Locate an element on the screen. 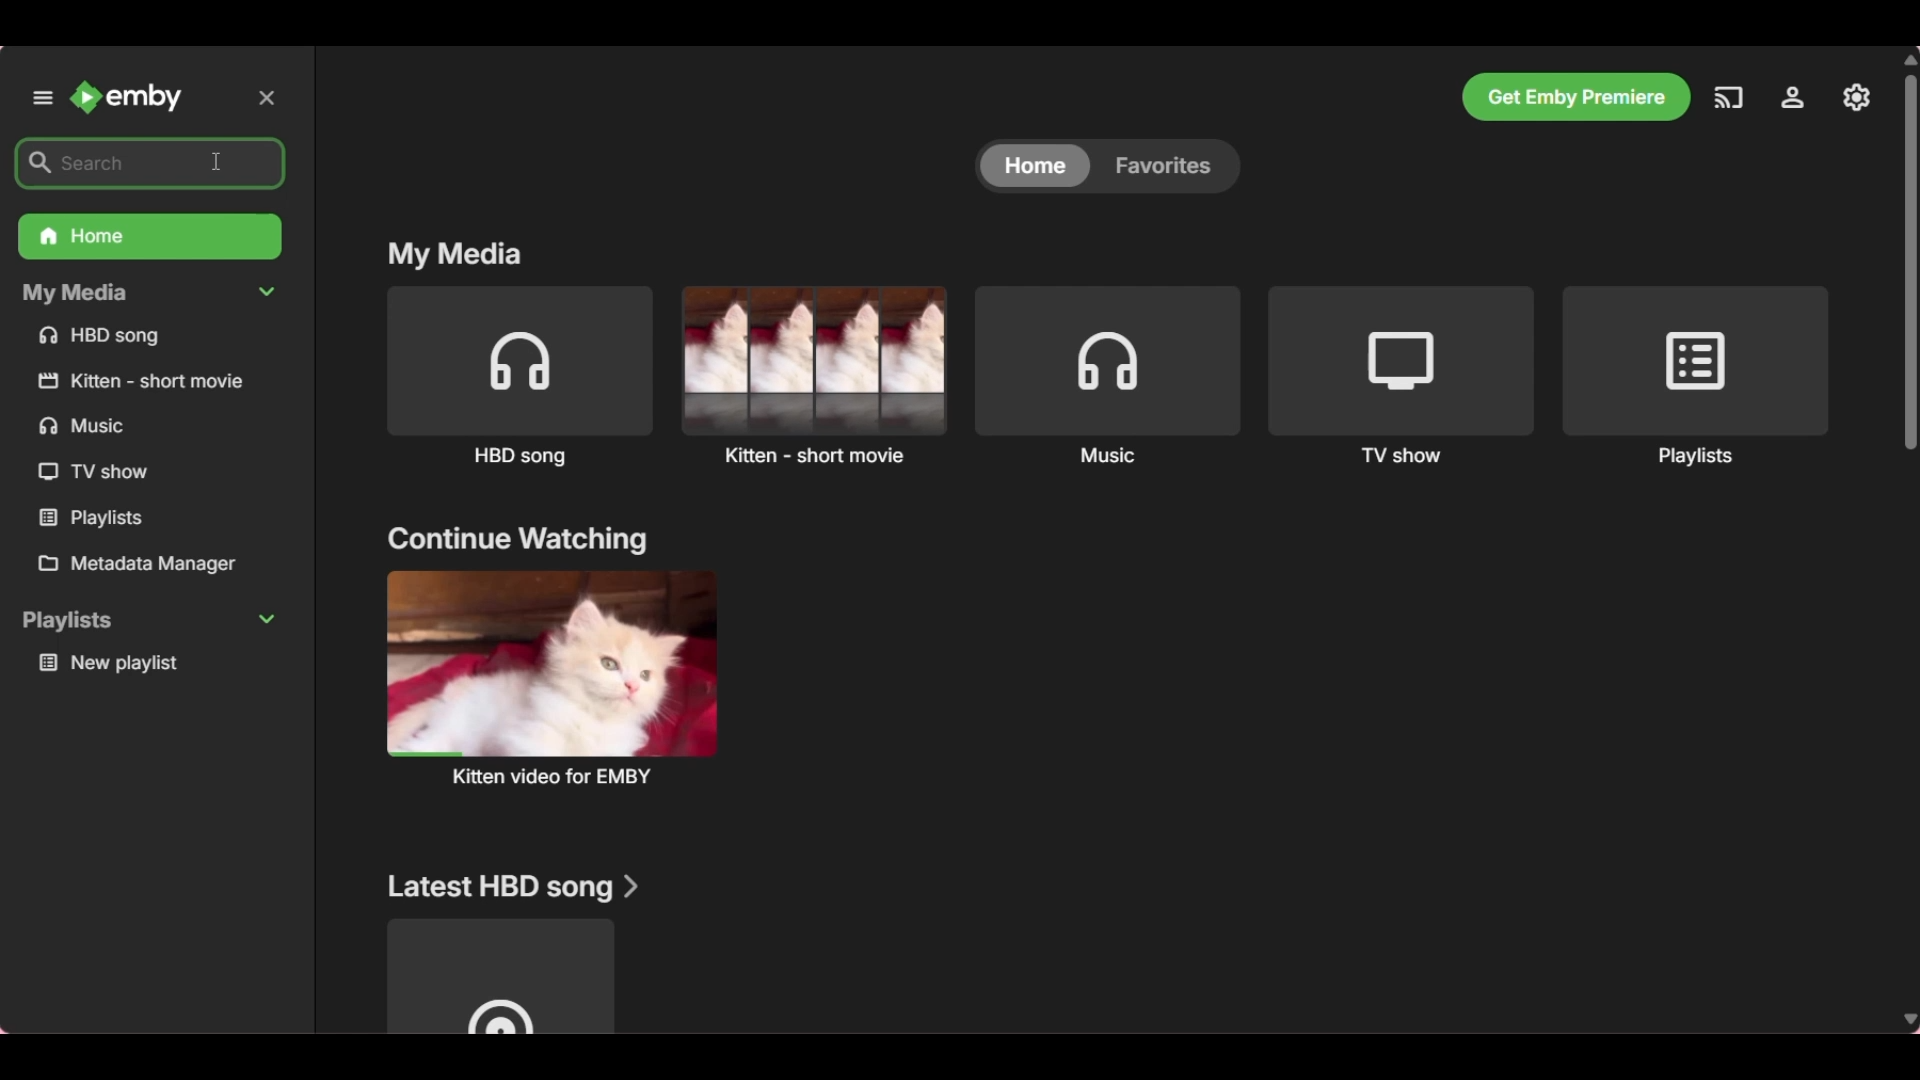   Emby is located at coordinates (128, 97).